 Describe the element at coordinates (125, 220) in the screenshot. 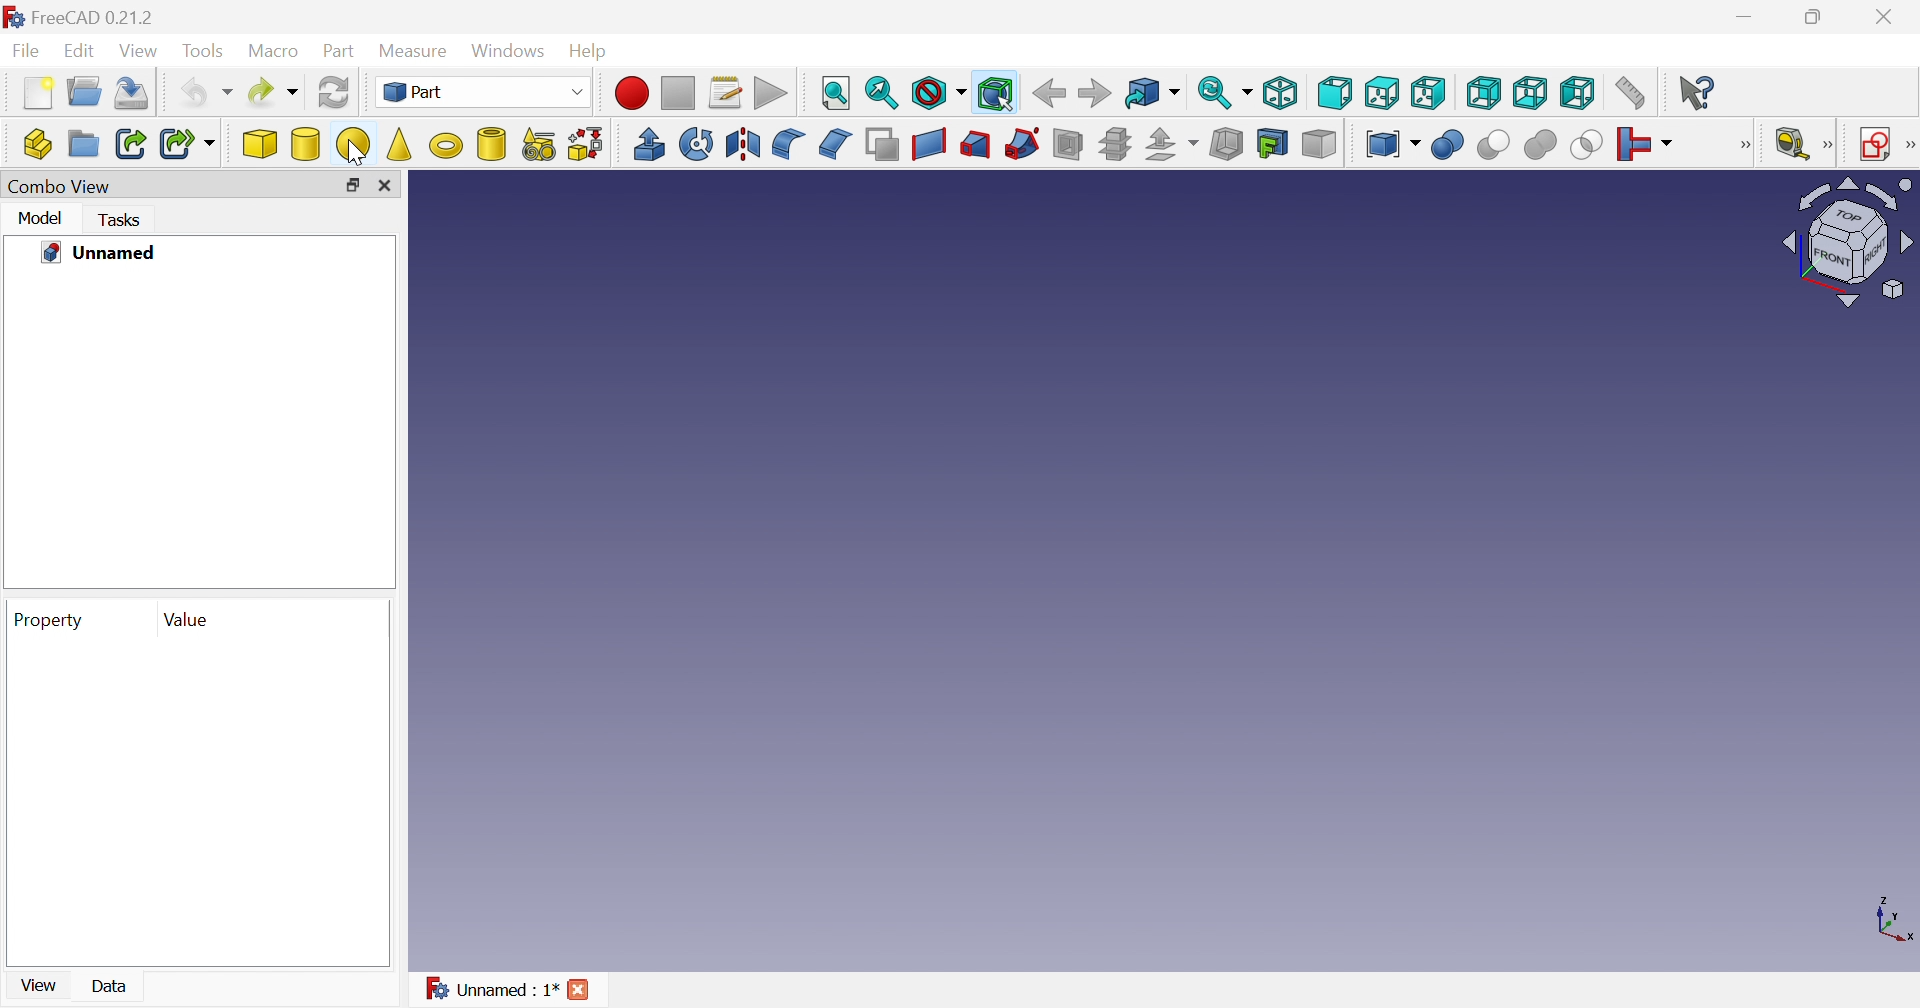

I see `Tasks` at that location.